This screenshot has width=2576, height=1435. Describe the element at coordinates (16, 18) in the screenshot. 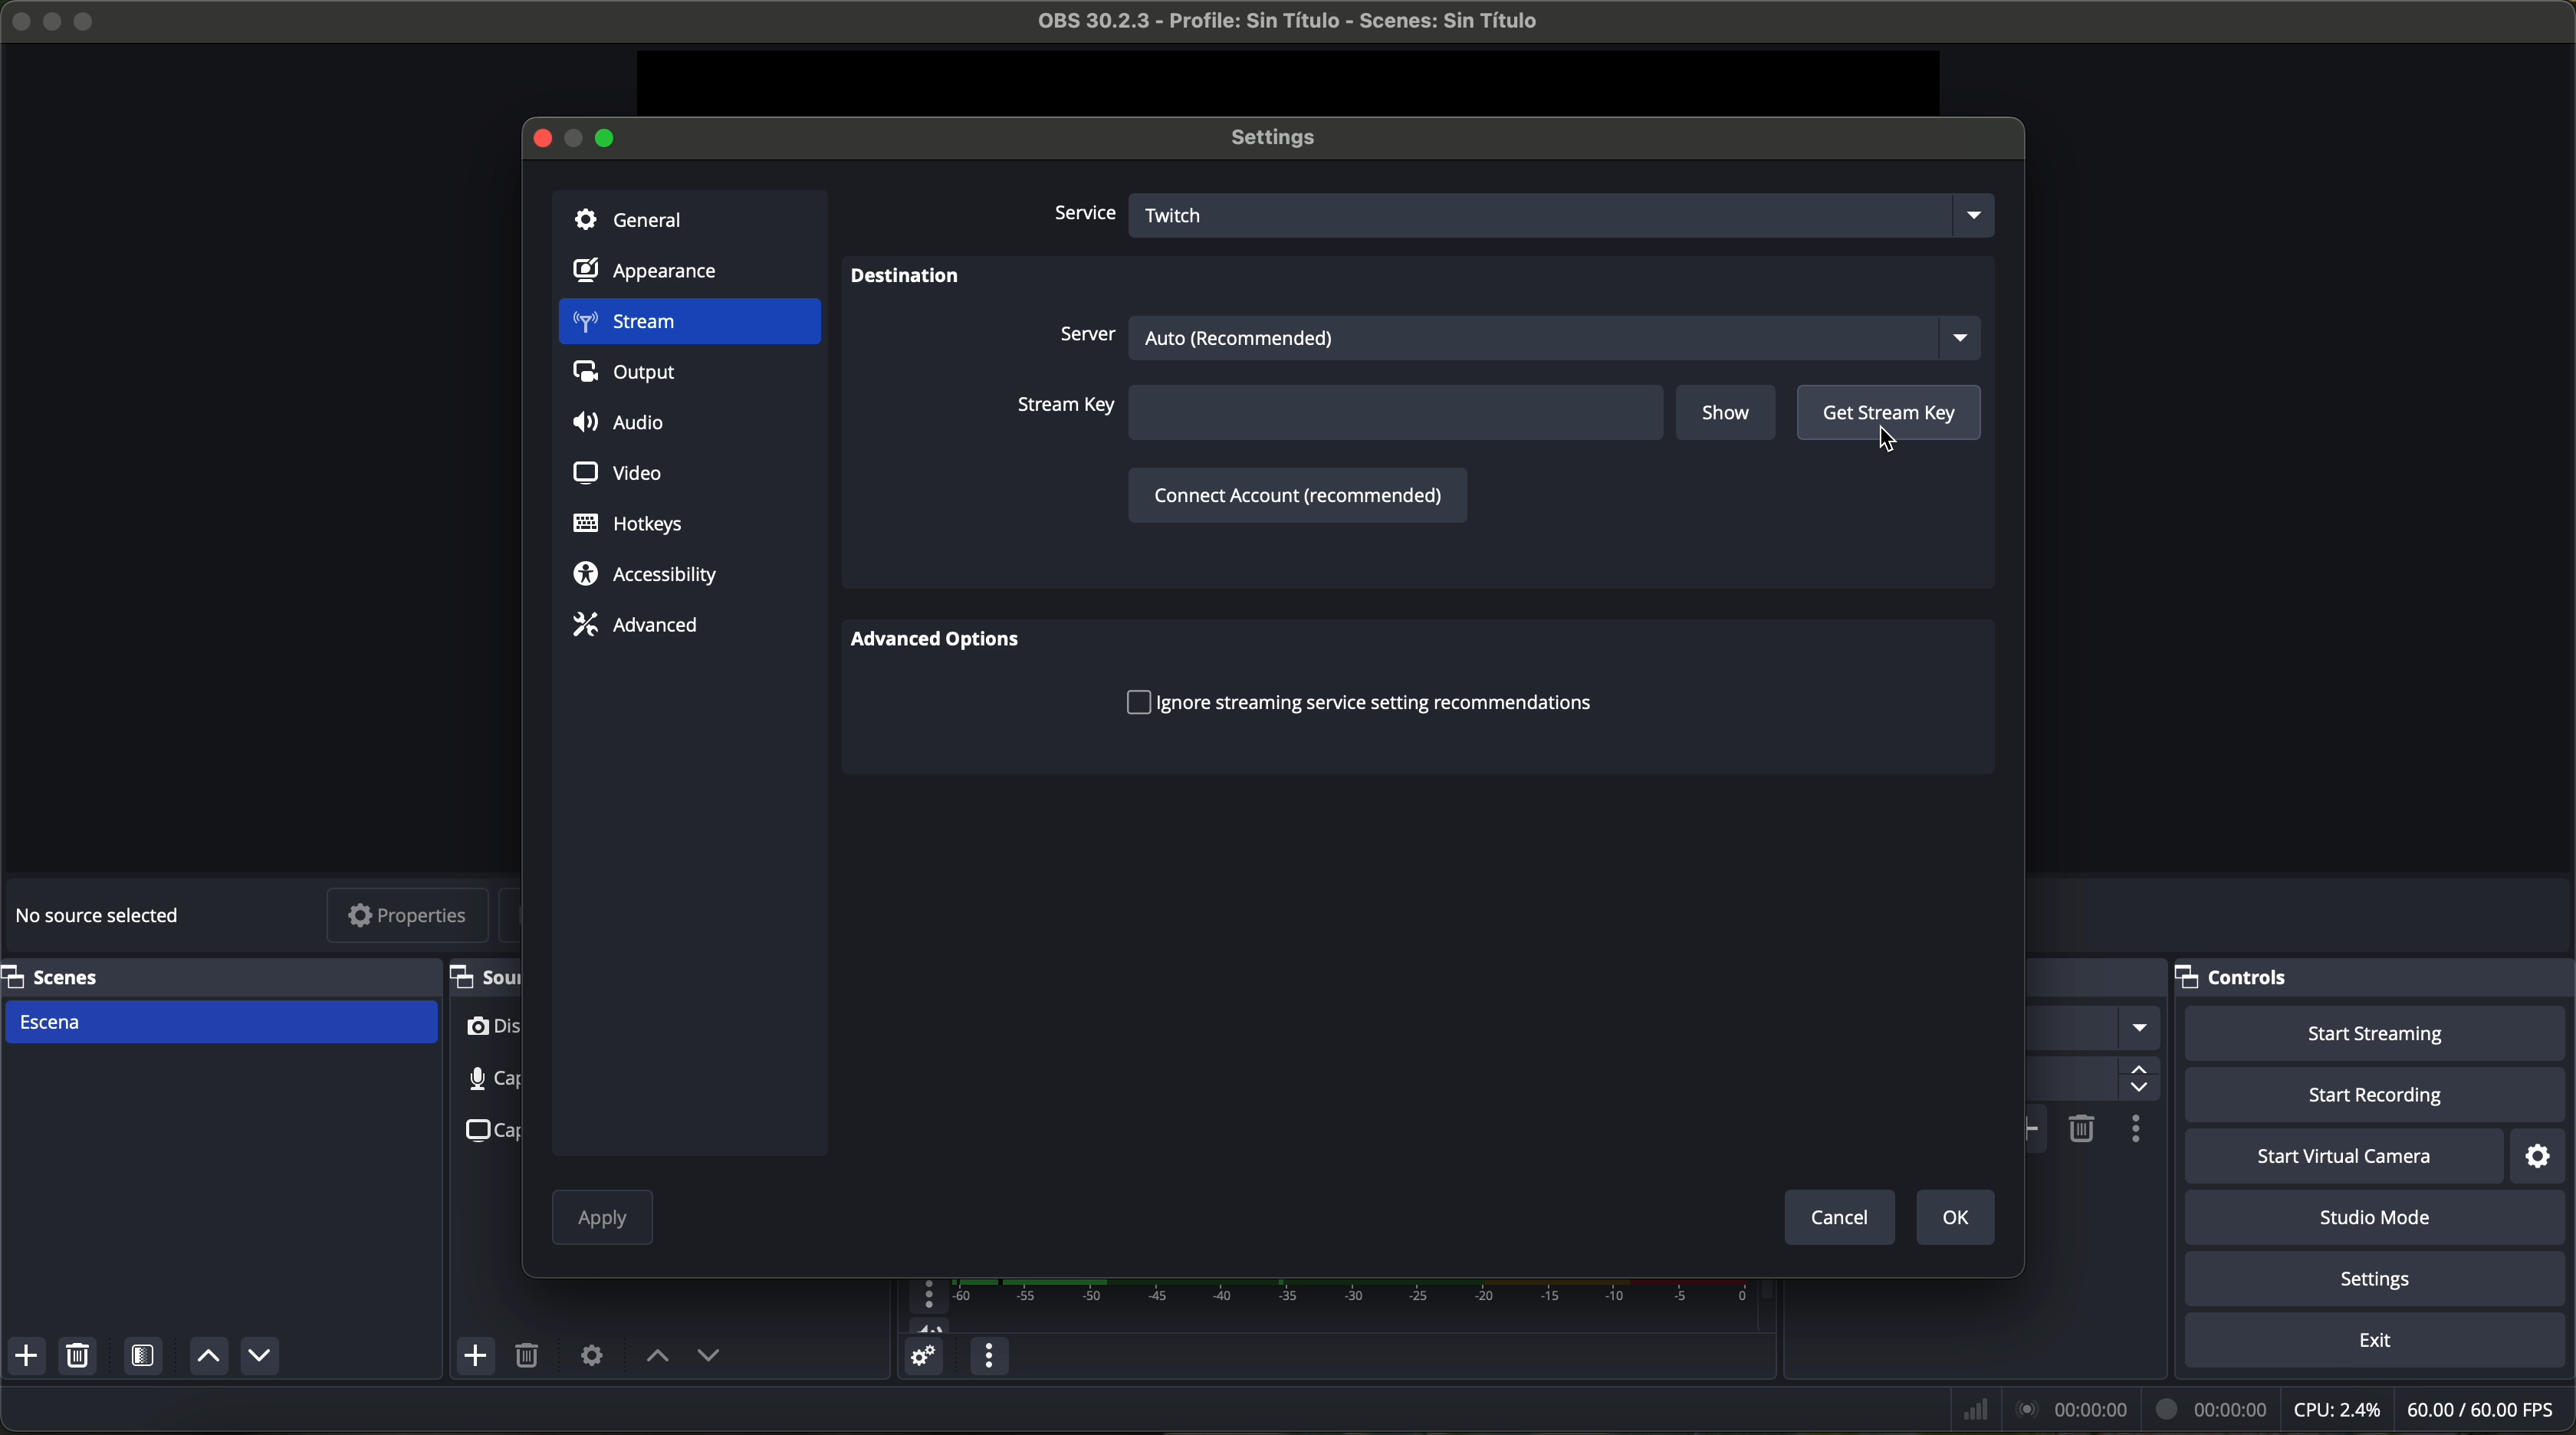

I see `close program` at that location.